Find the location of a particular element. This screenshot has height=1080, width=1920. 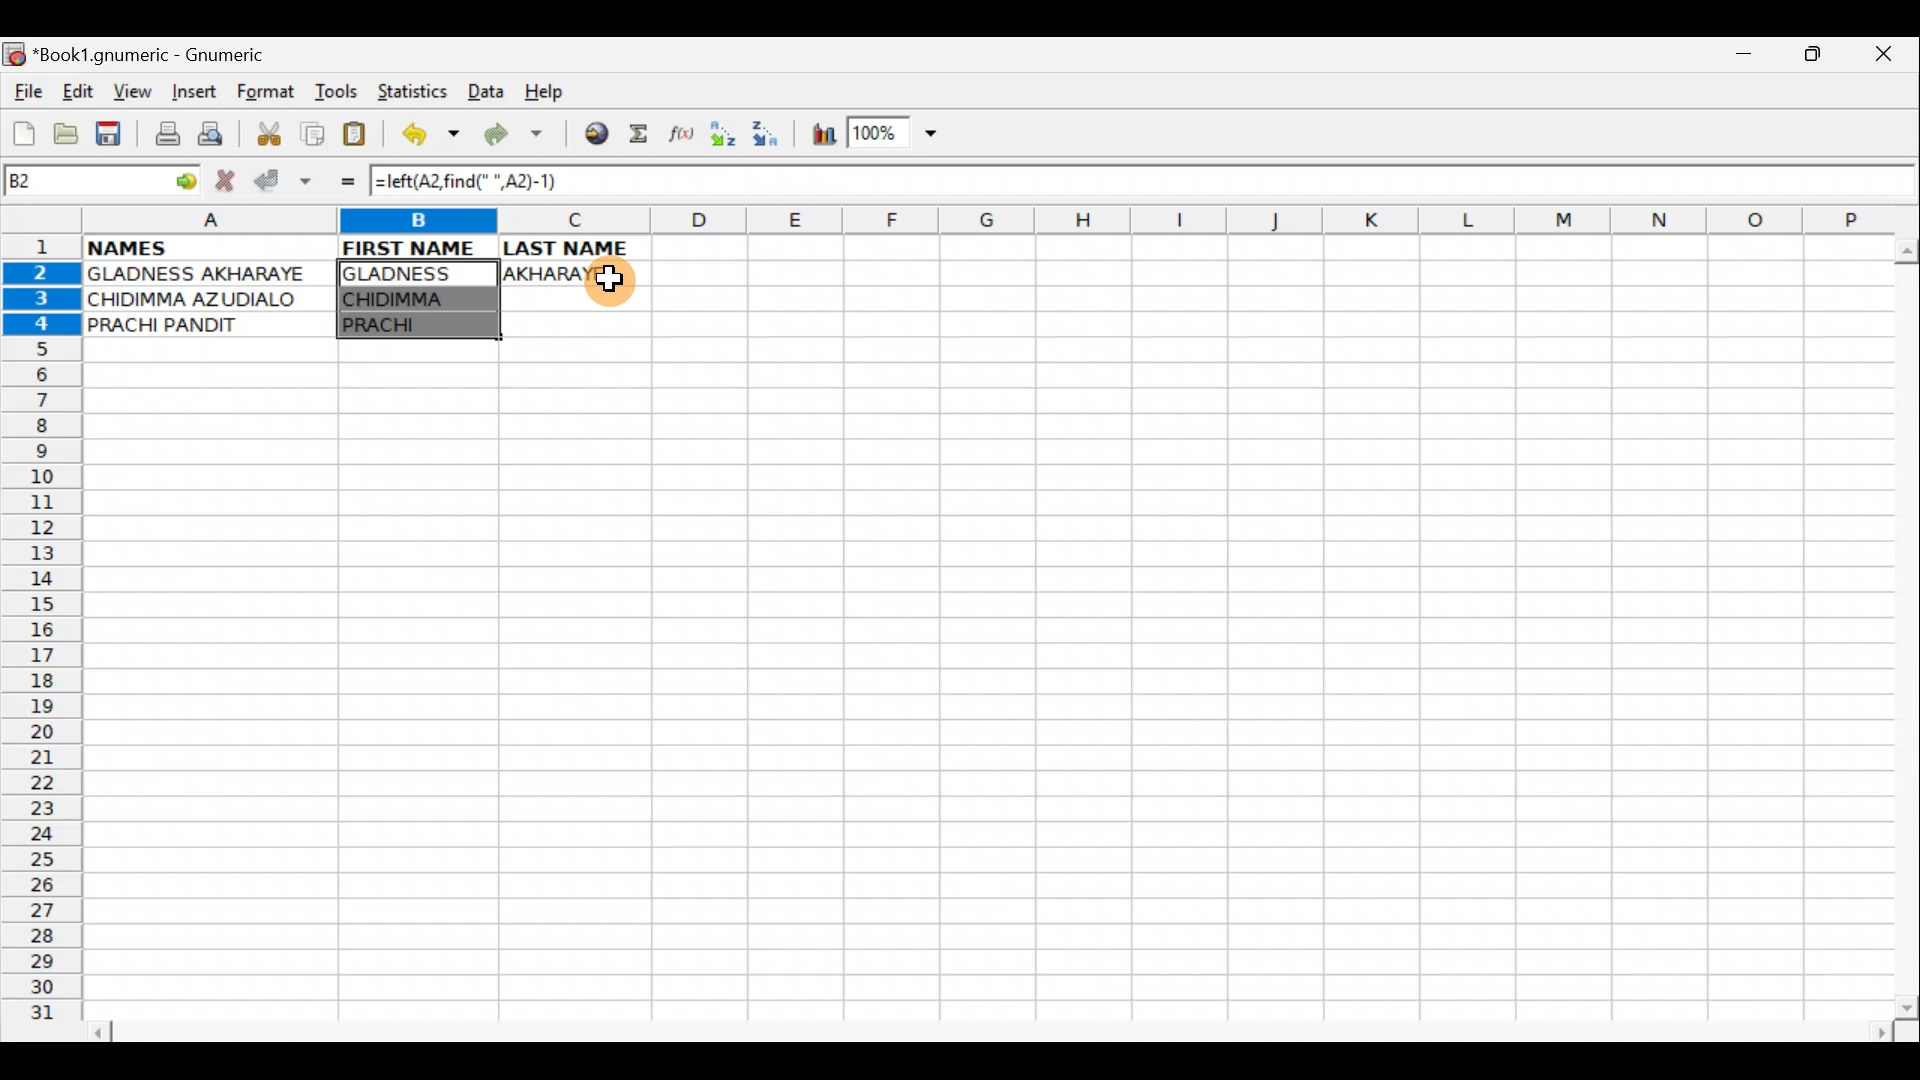

Enter formula is located at coordinates (338, 181).